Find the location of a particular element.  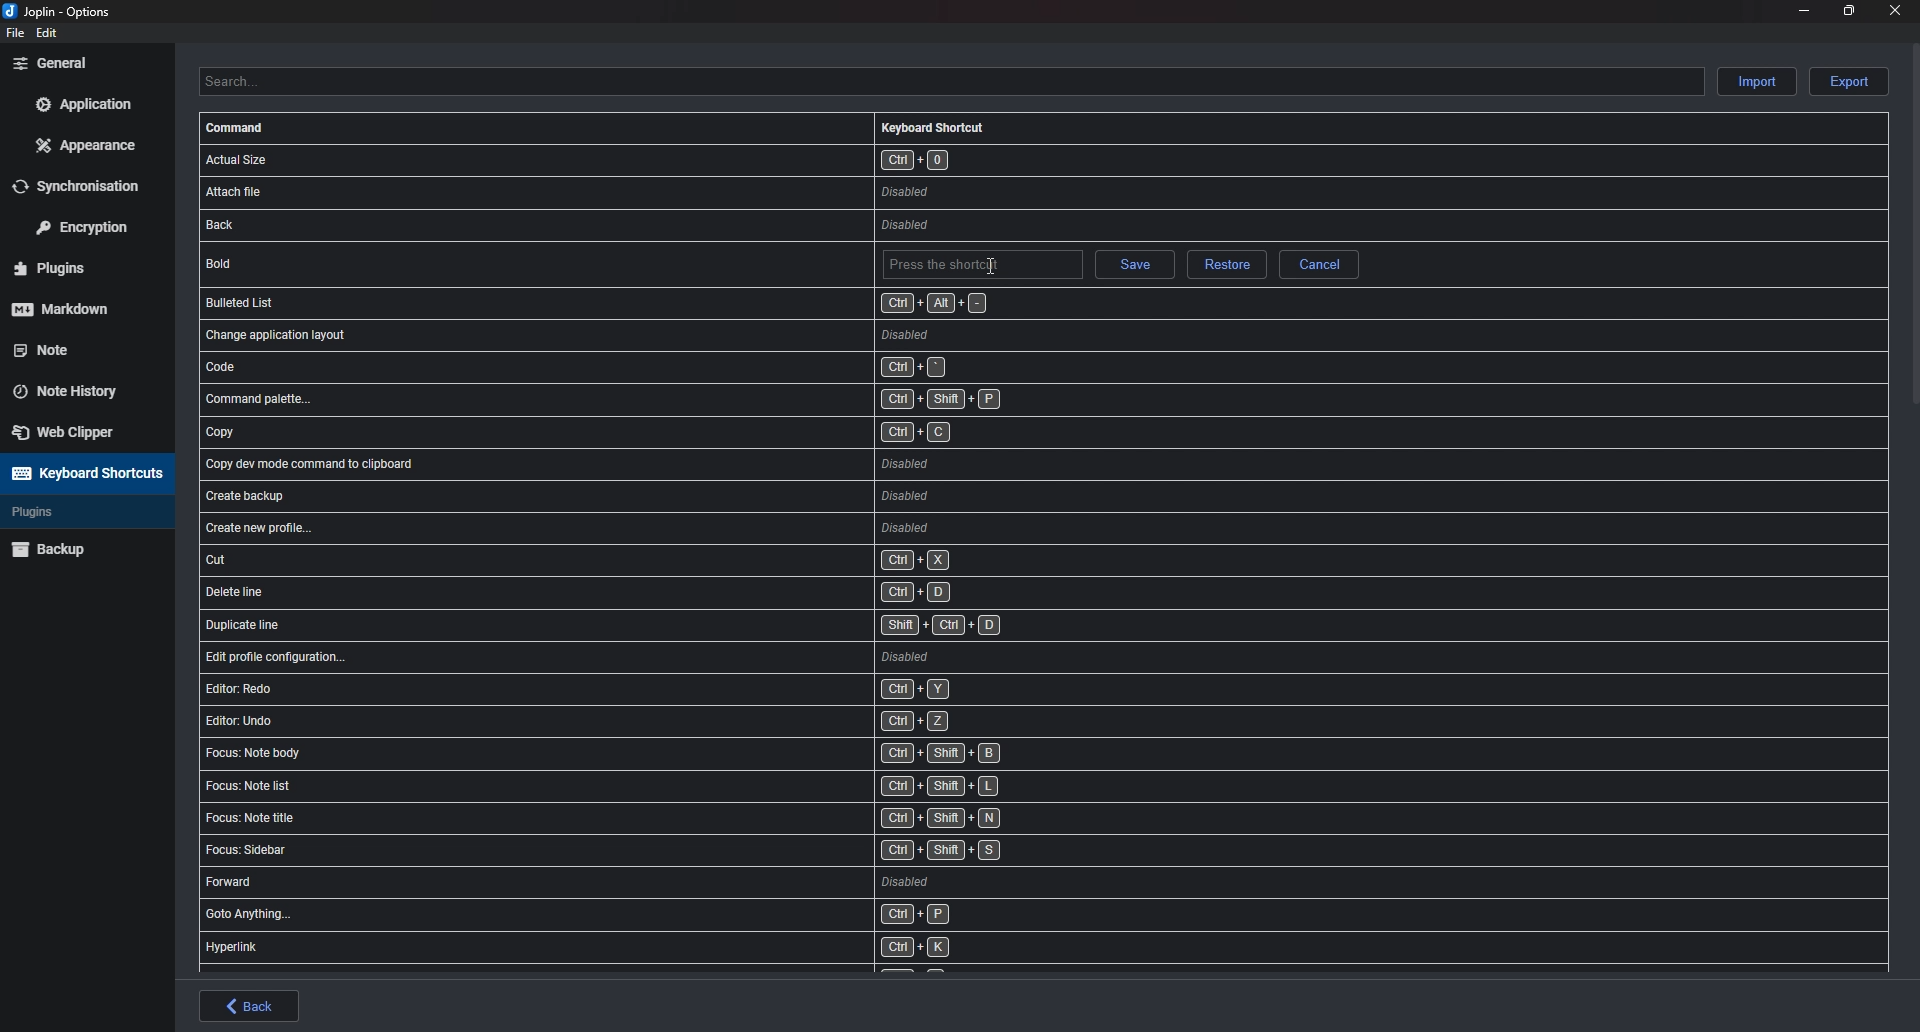

save is located at coordinates (1133, 267).